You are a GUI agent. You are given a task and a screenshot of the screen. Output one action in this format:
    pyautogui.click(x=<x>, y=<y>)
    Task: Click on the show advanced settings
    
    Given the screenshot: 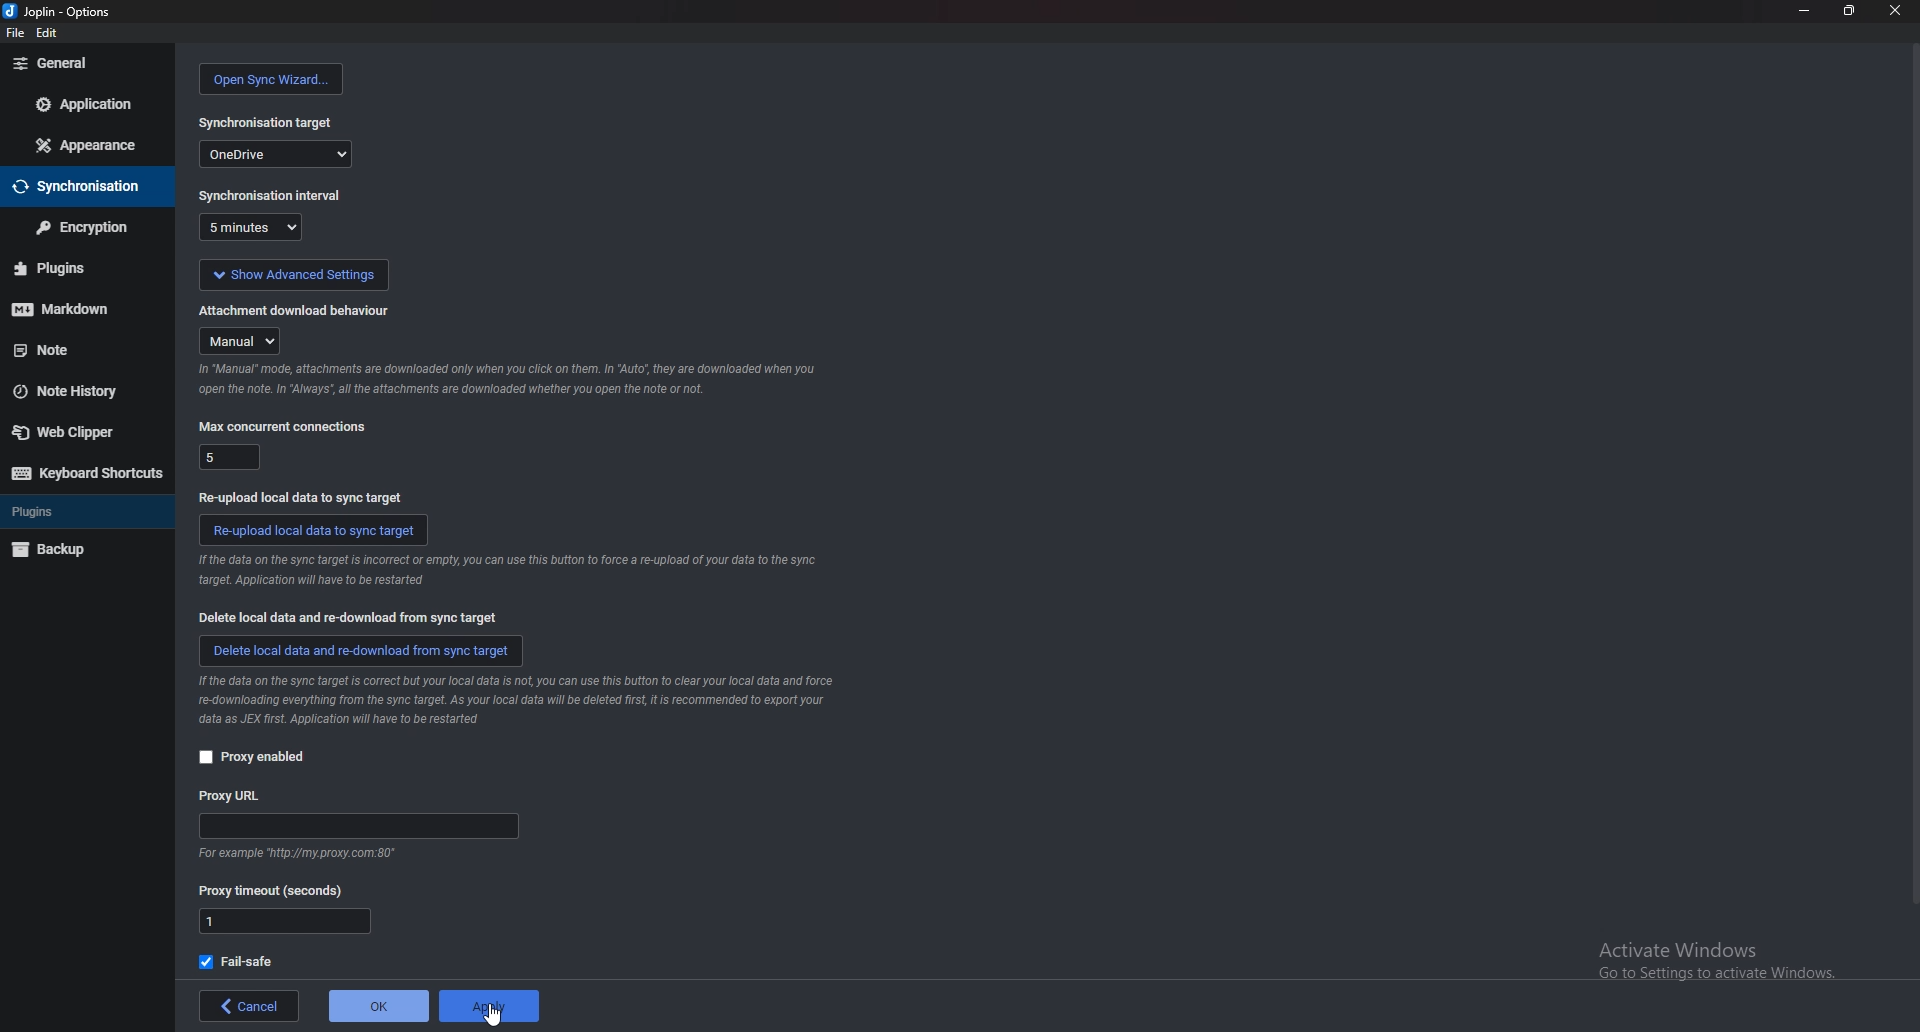 What is the action you would take?
    pyautogui.click(x=293, y=275)
    